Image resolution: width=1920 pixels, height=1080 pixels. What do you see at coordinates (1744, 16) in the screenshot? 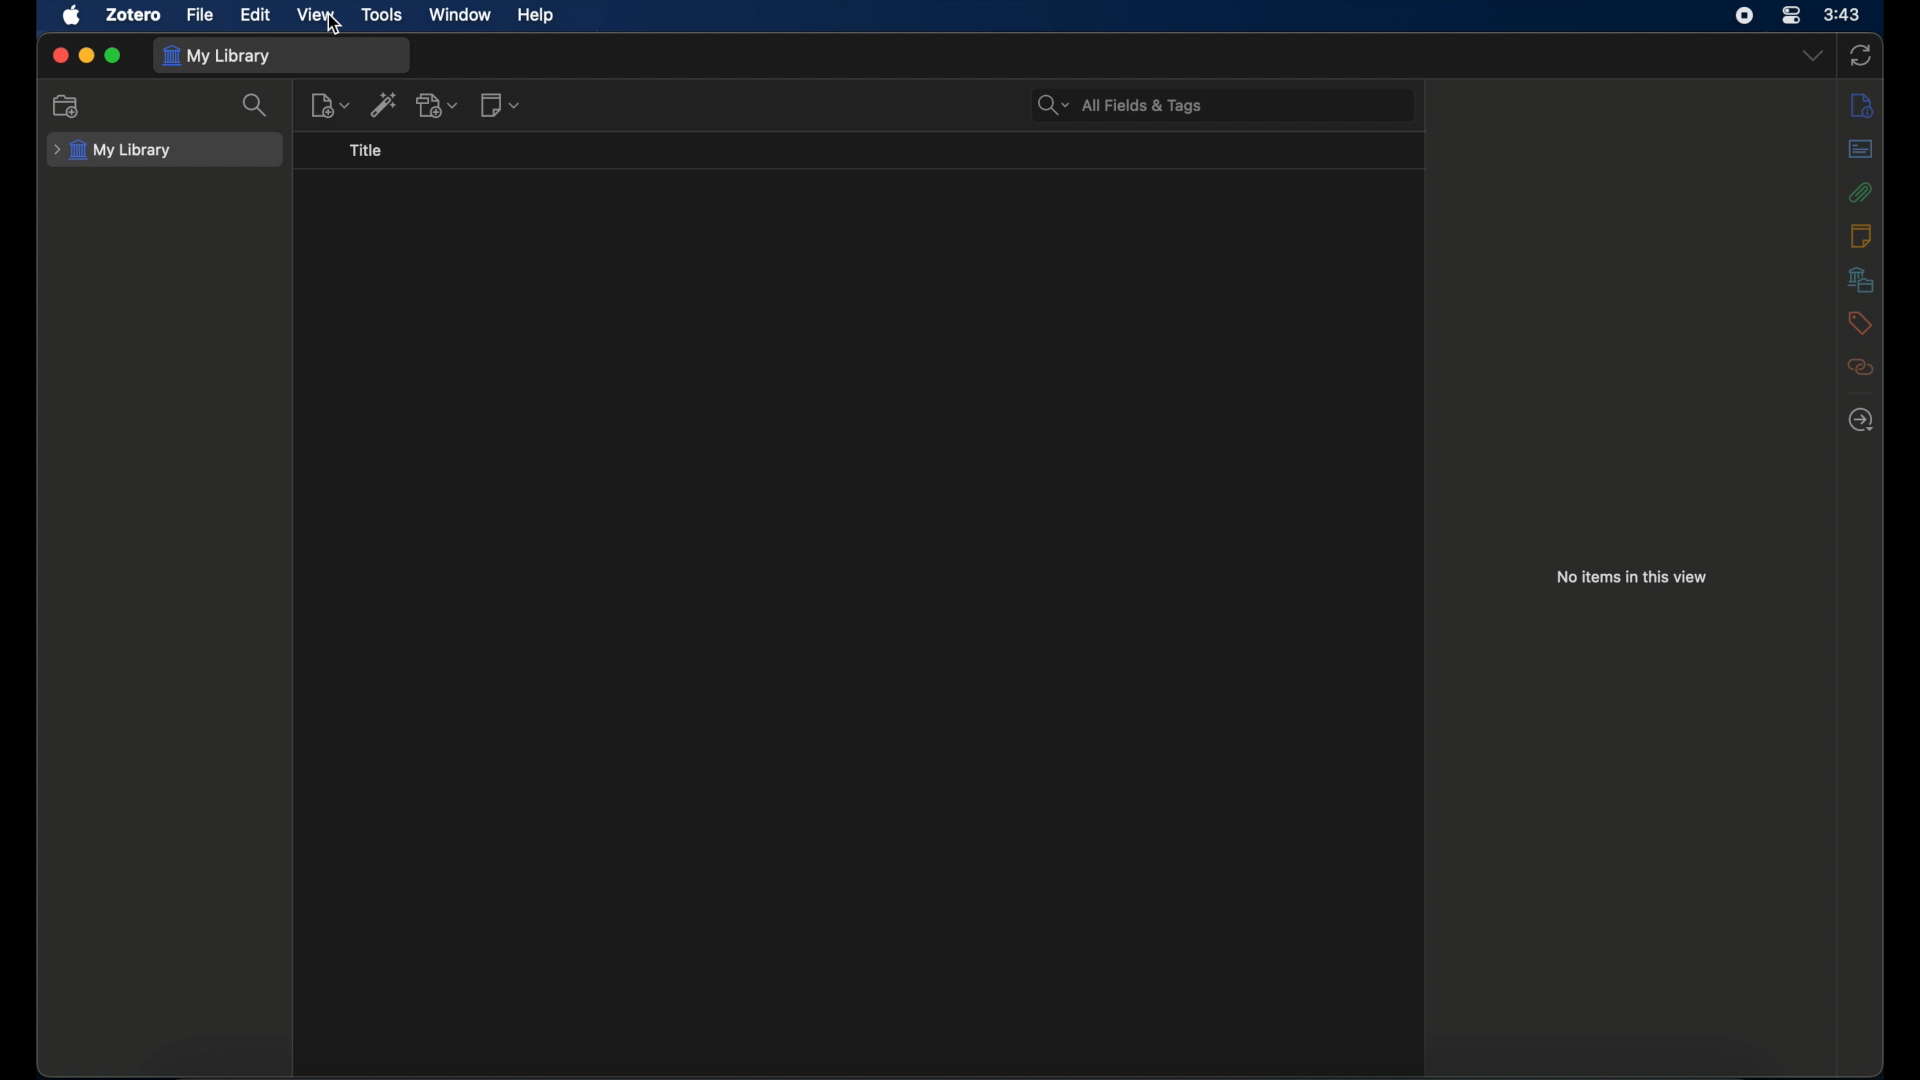
I see `screen recorder` at bounding box center [1744, 16].